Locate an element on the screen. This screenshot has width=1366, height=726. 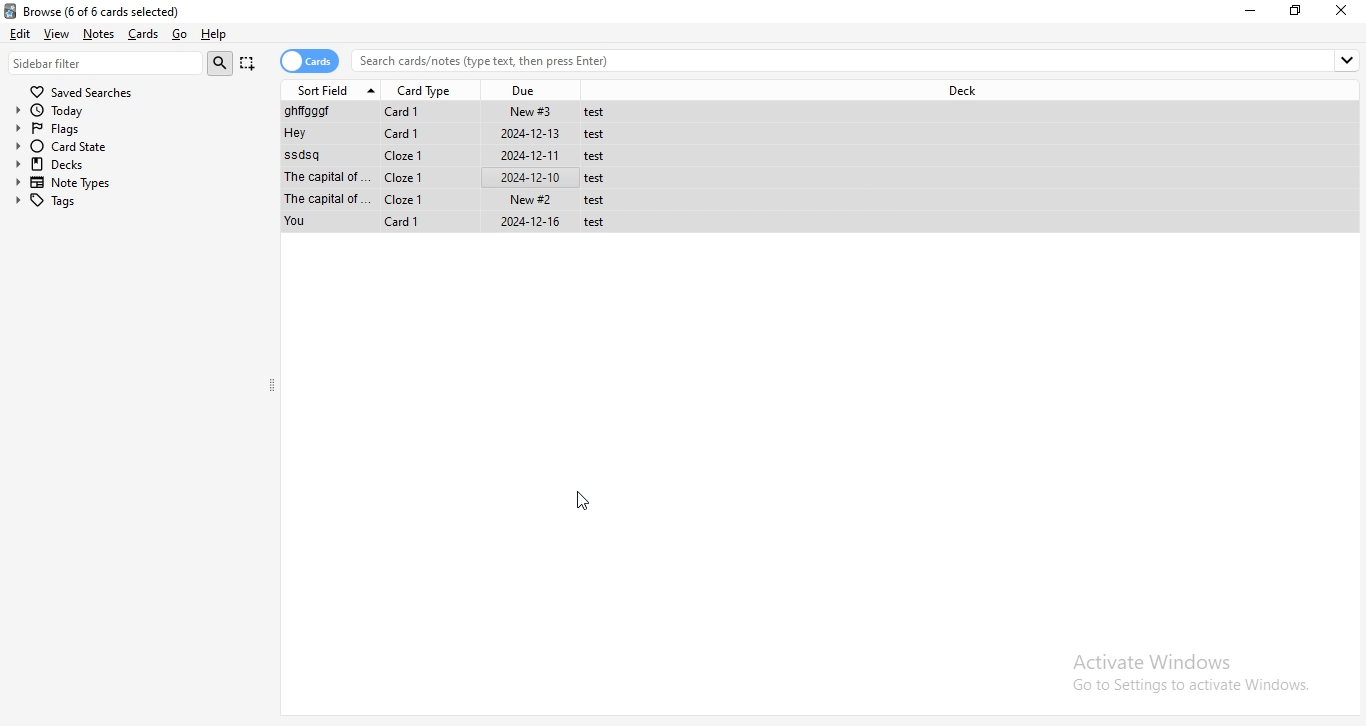
sort field is located at coordinates (334, 89).